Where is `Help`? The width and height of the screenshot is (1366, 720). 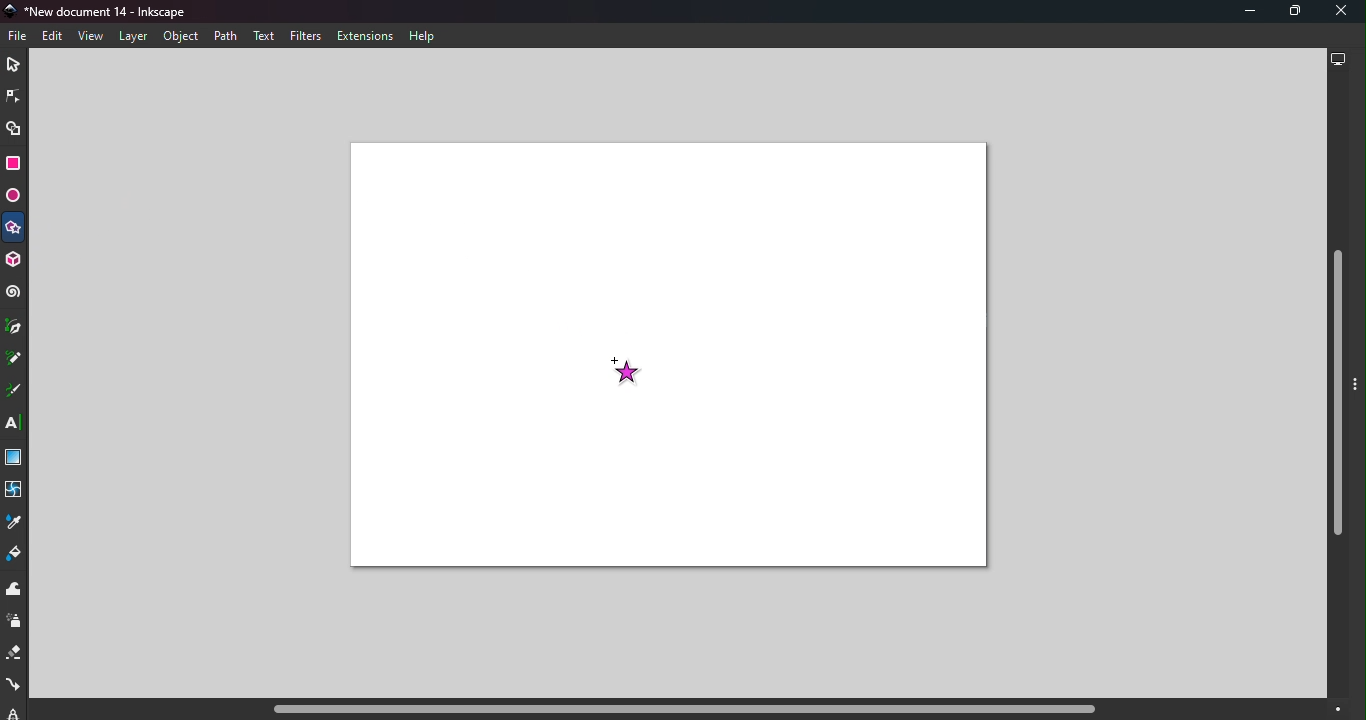 Help is located at coordinates (424, 37).